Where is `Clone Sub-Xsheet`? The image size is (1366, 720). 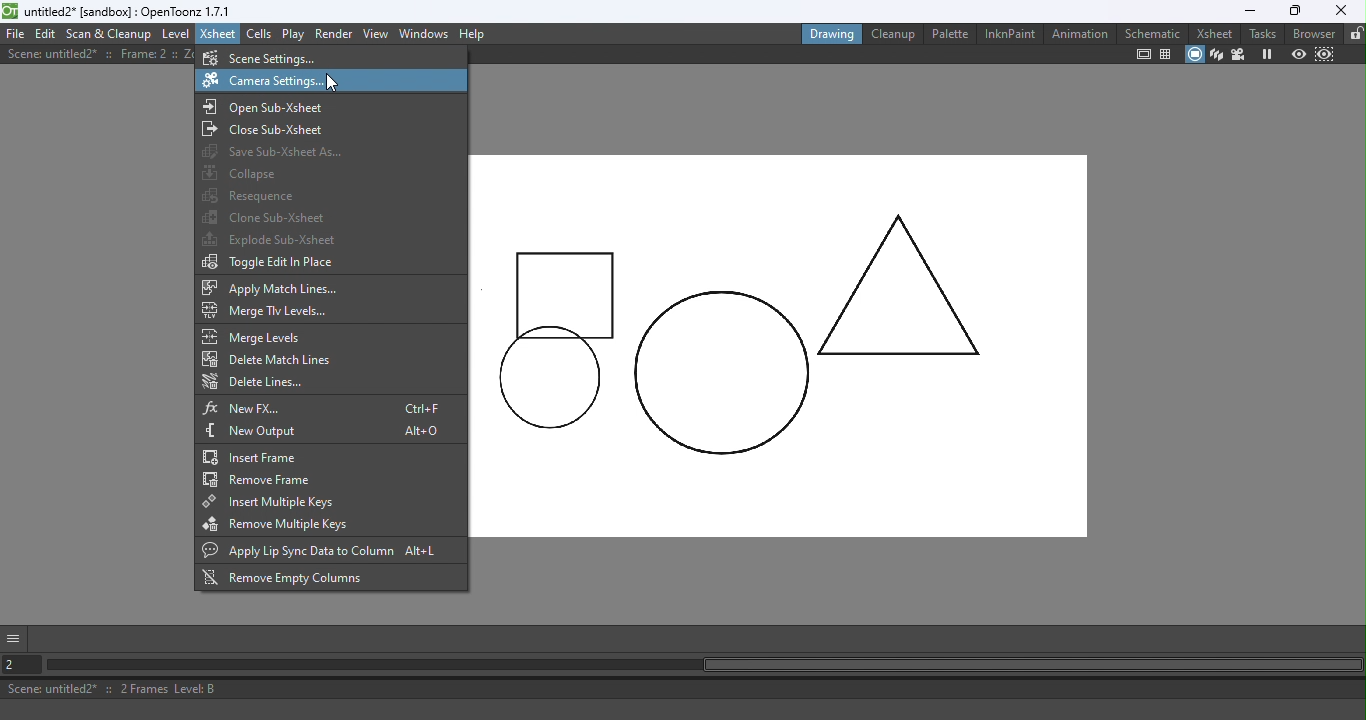
Clone Sub-Xsheet is located at coordinates (268, 217).